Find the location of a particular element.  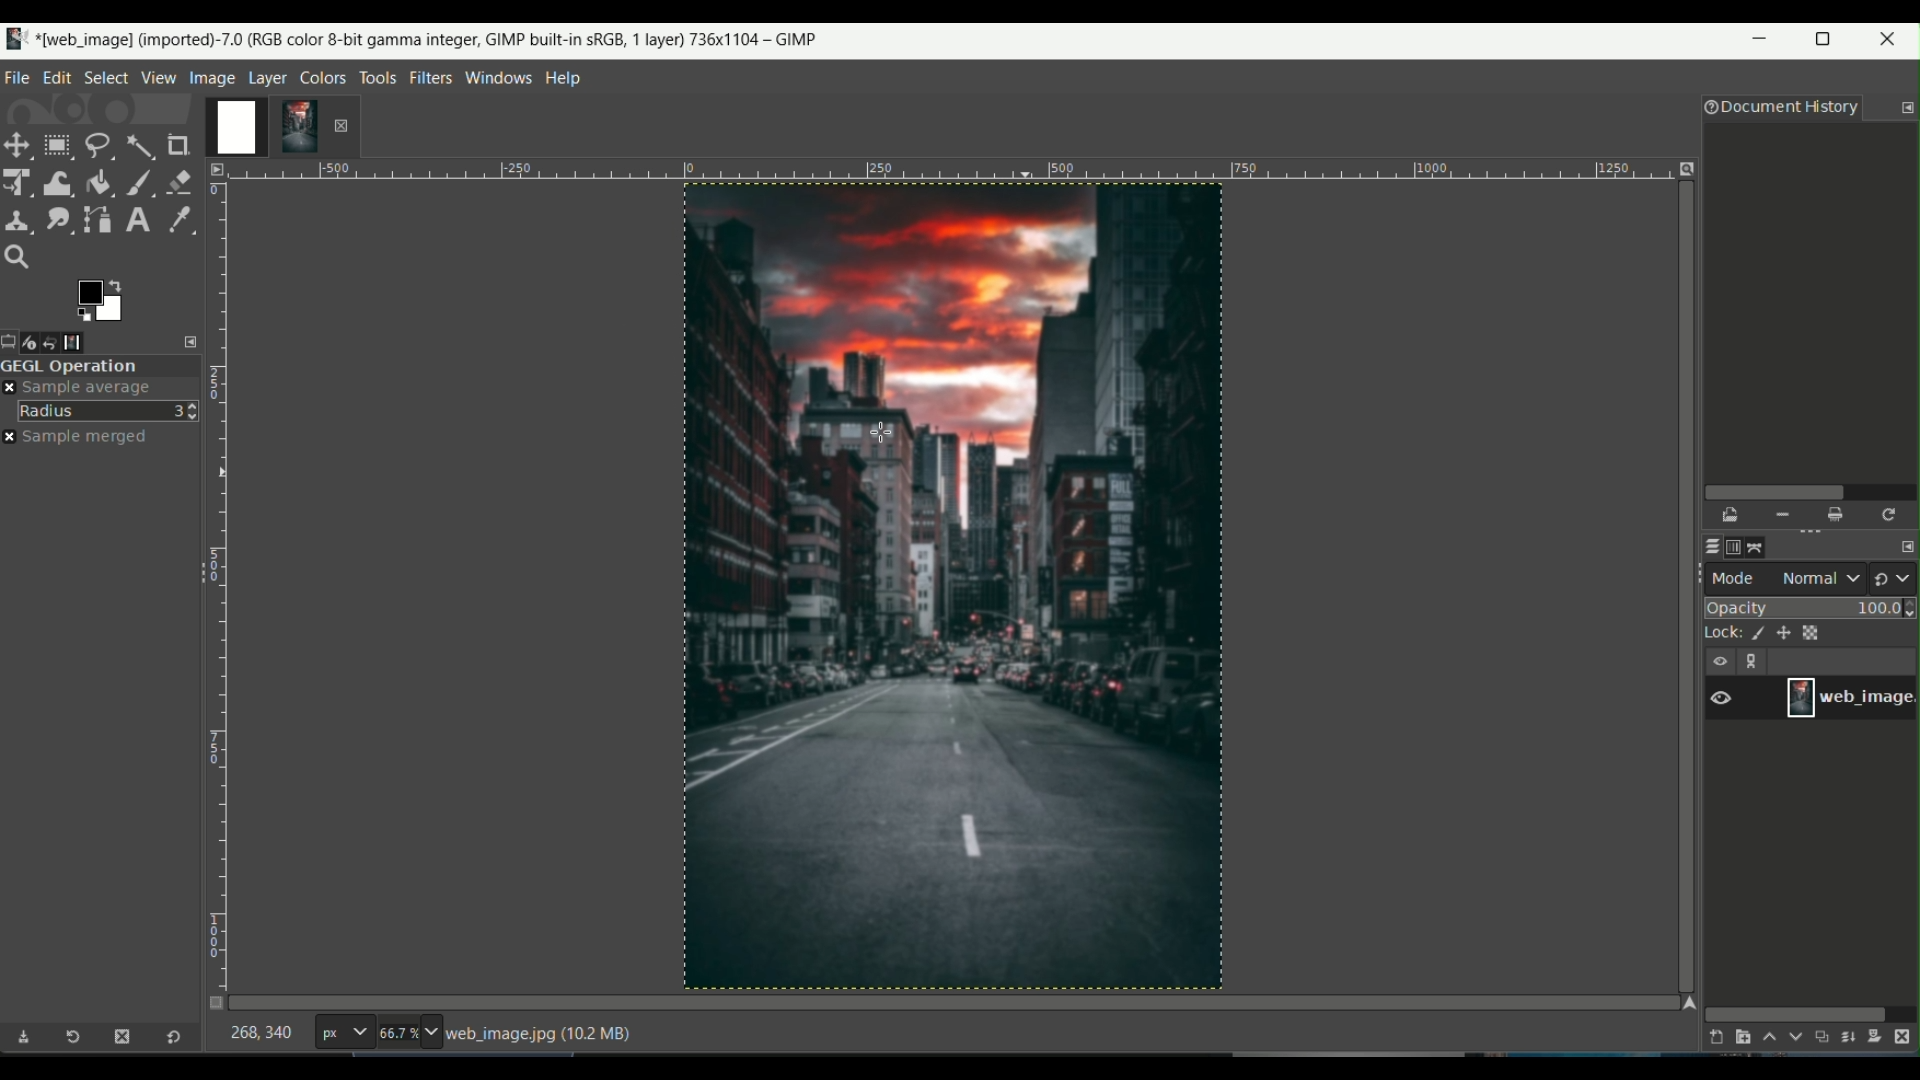

fuzzy select tool is located at coordinates (139, 144).